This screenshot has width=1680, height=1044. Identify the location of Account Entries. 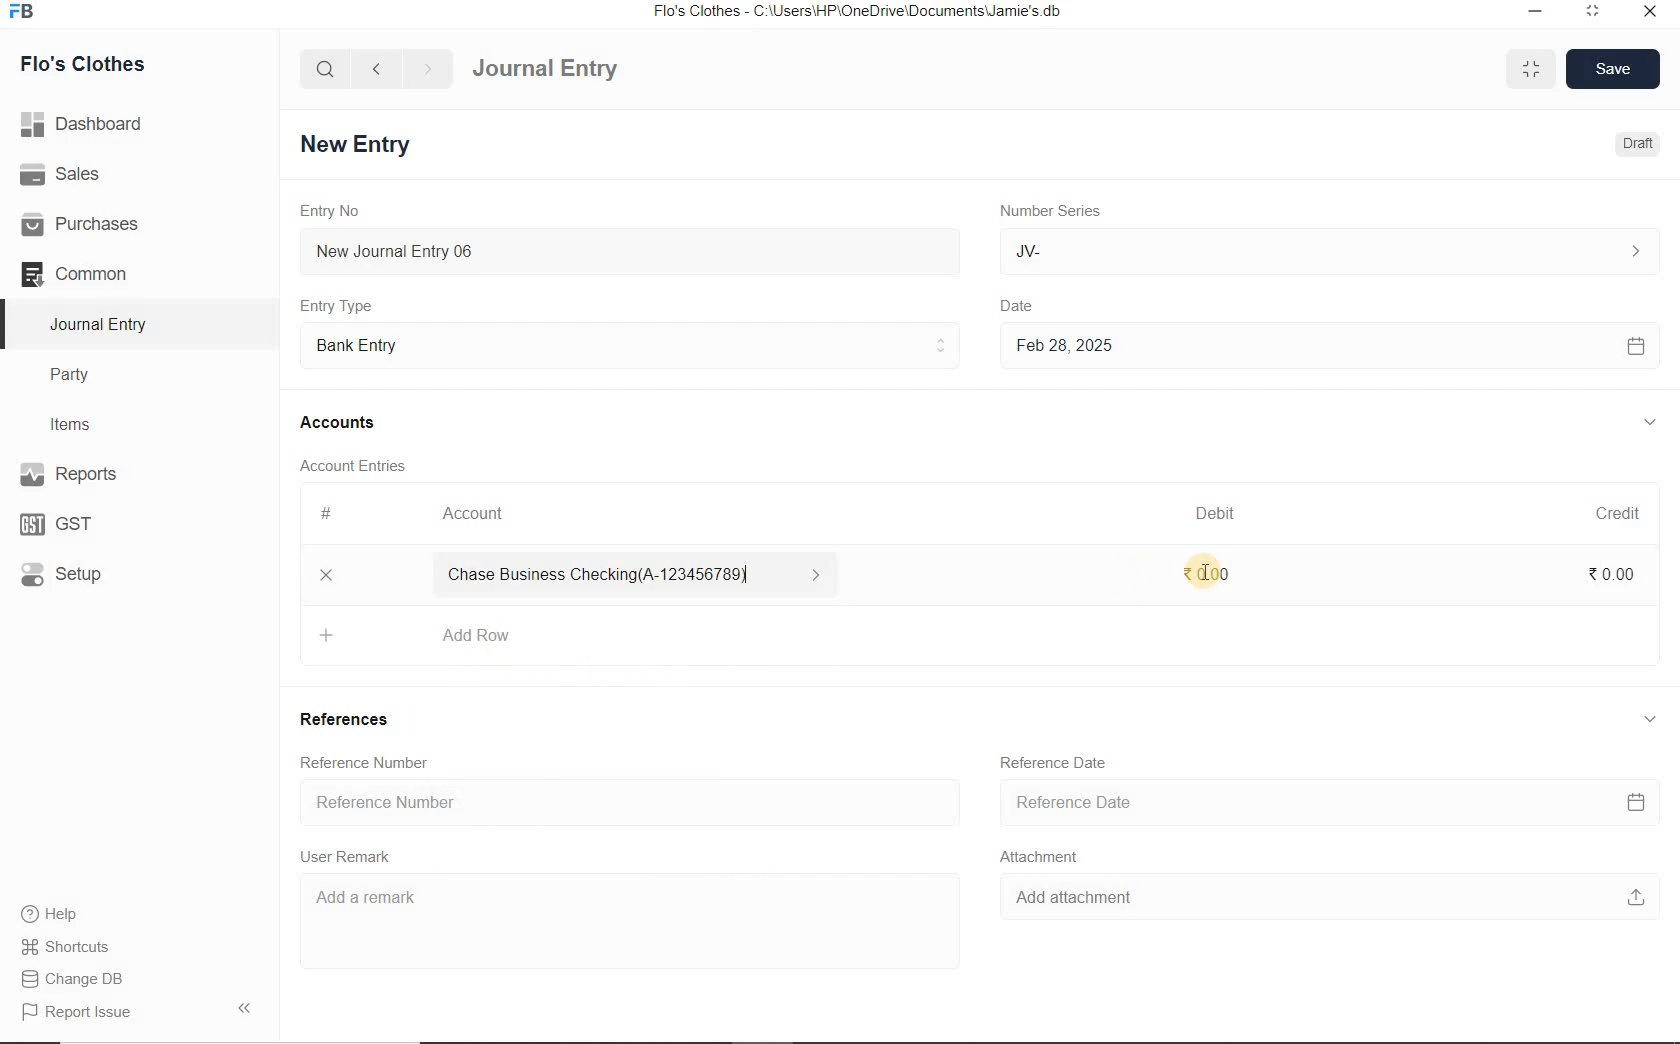
(361, 465).